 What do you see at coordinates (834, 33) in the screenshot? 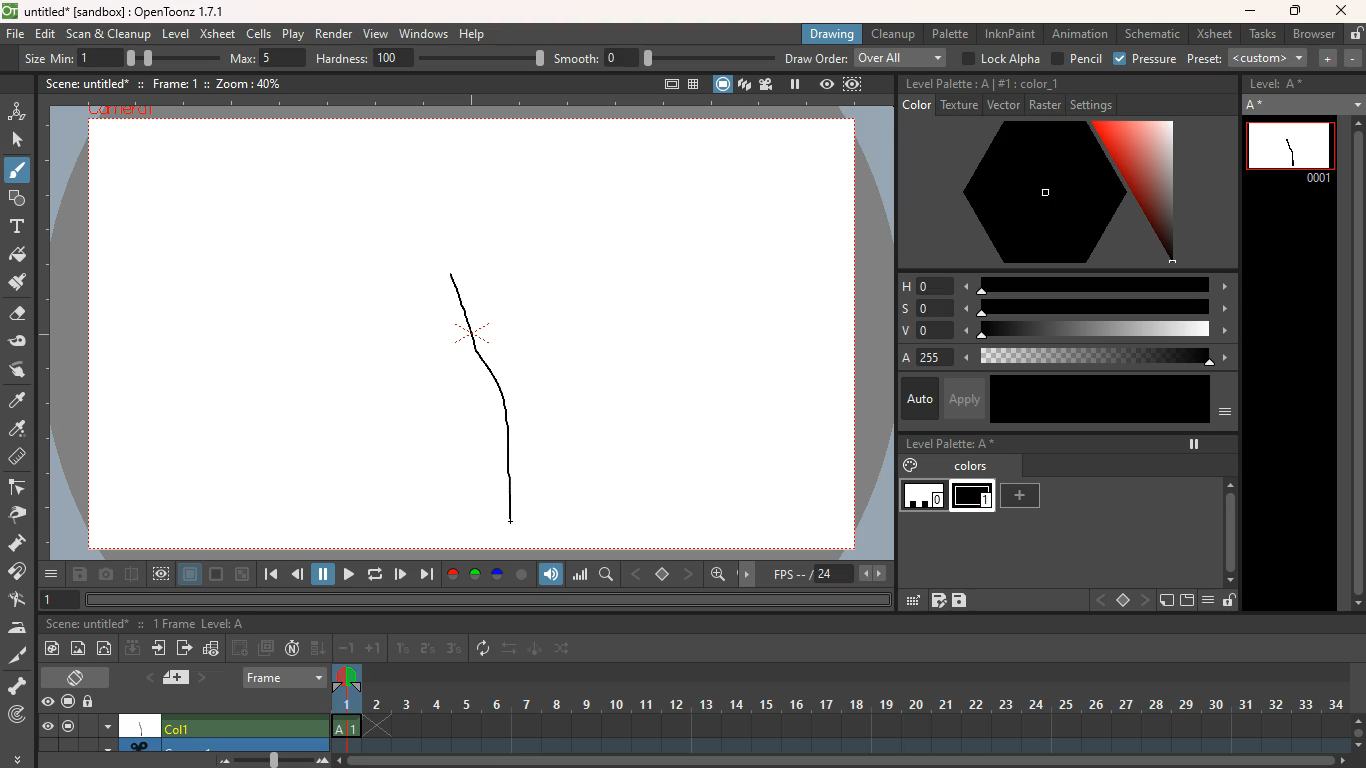
I see `drawing` at bounding box center [834, 33].